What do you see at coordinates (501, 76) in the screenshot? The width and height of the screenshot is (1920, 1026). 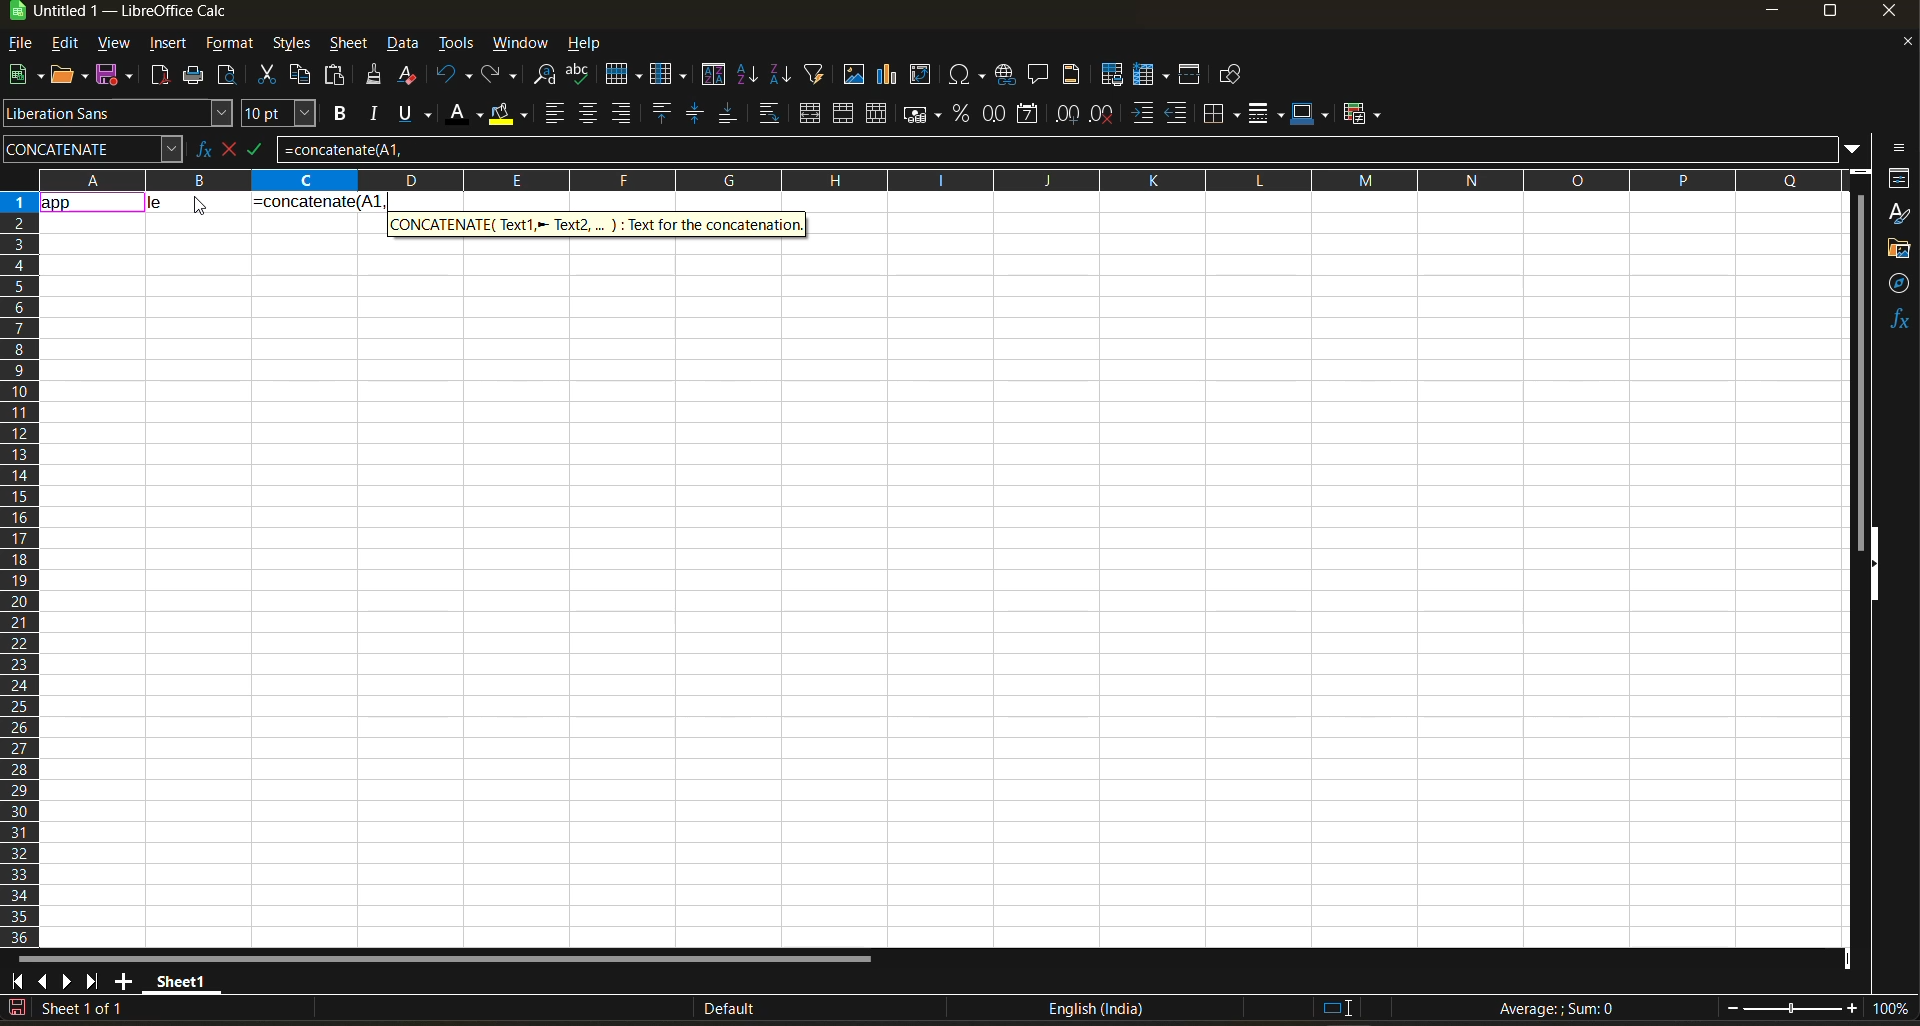 I see `redo ` at bounding box center [501, 76].